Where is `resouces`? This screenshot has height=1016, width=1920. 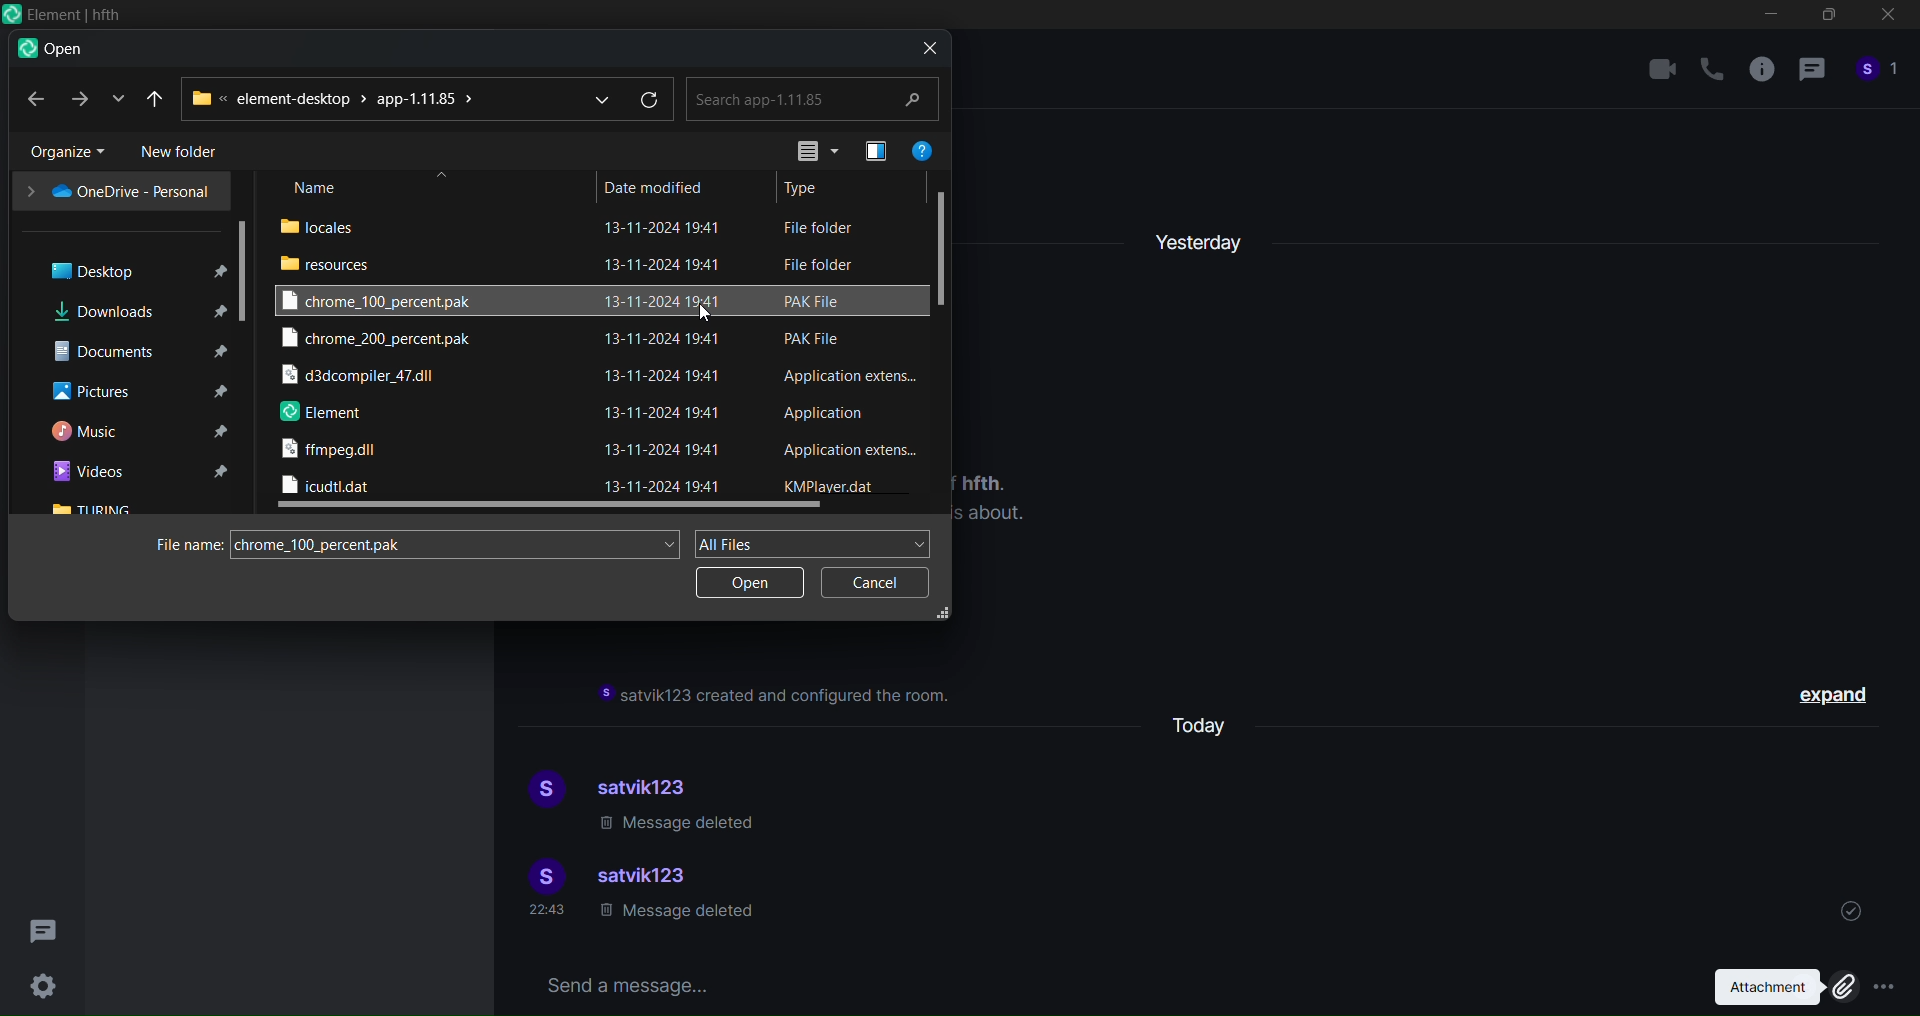
resouces is located at coordinates (330, 263).